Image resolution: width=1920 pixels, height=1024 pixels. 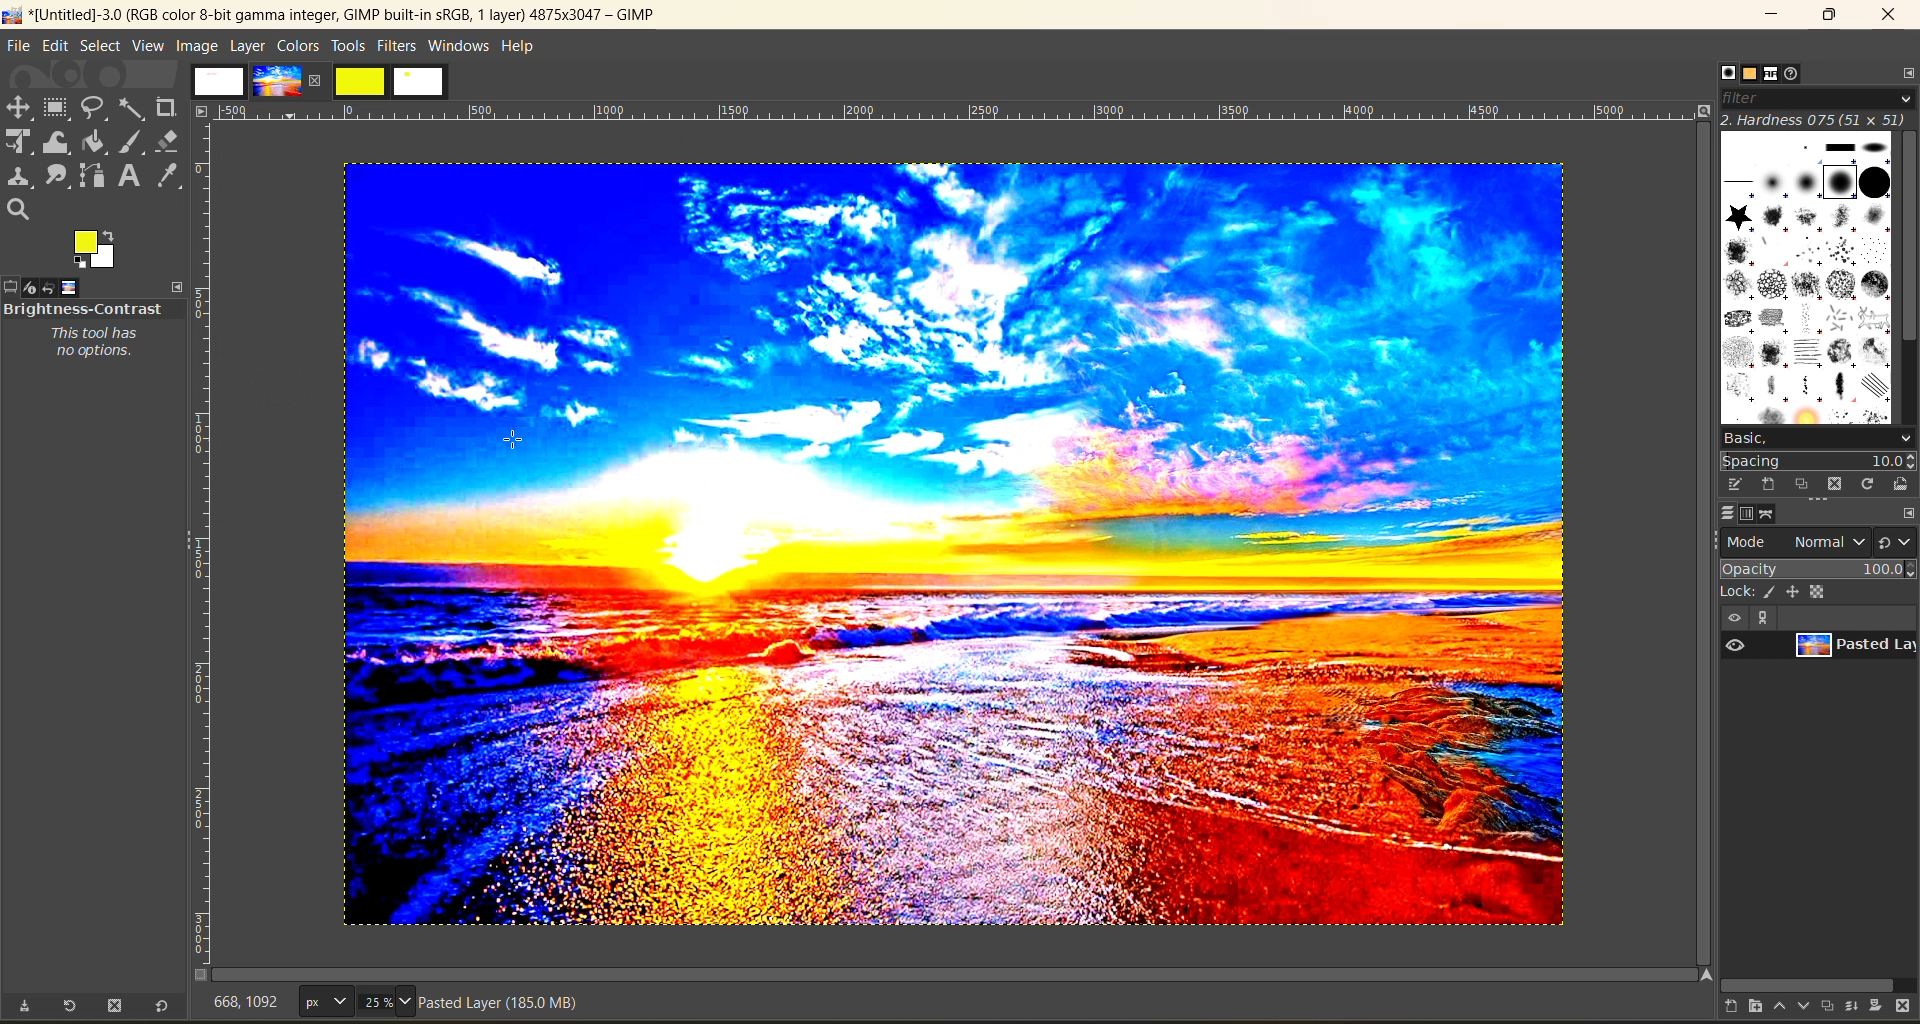 What do you see at coordinates (359, 1001) in the screenshot?
I see `size` at bounding box center [359, 1001].